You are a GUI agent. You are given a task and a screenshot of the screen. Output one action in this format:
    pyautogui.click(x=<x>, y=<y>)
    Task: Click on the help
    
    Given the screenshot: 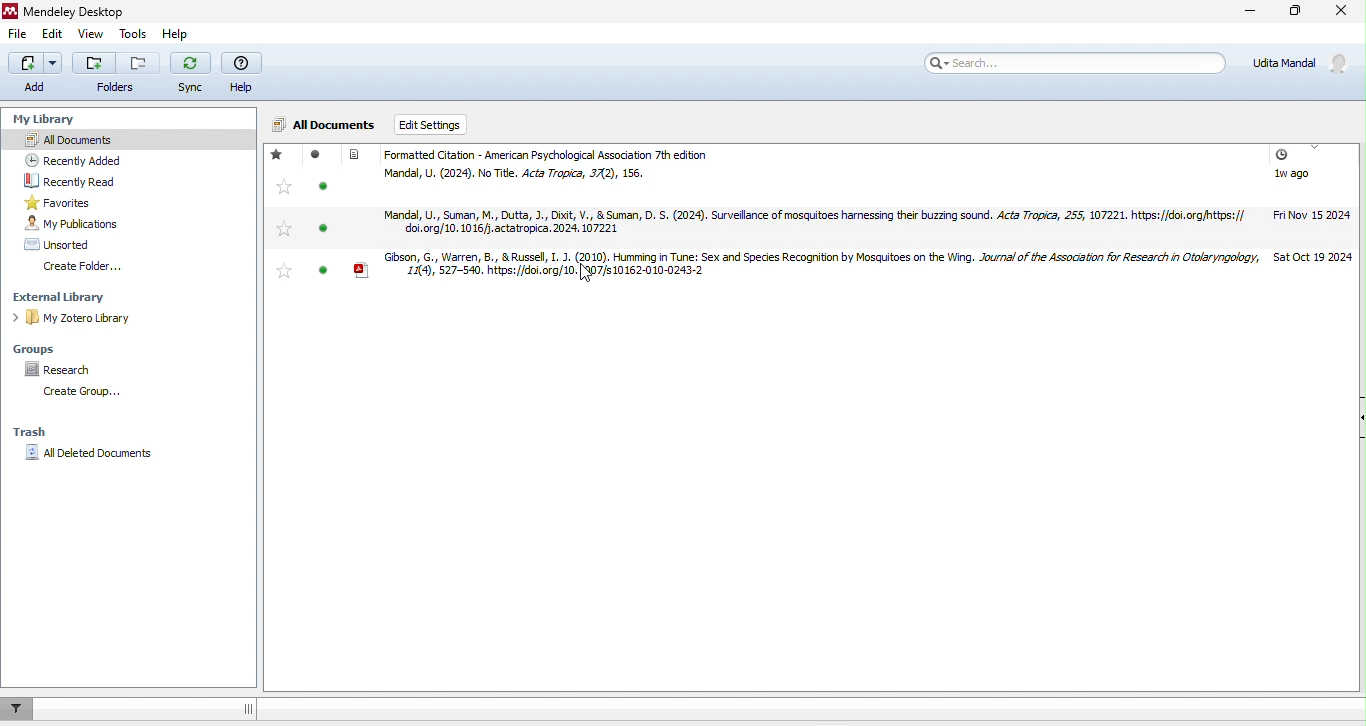 What is the action you would take?
    pyautogui.click(x=176, y=32)
    